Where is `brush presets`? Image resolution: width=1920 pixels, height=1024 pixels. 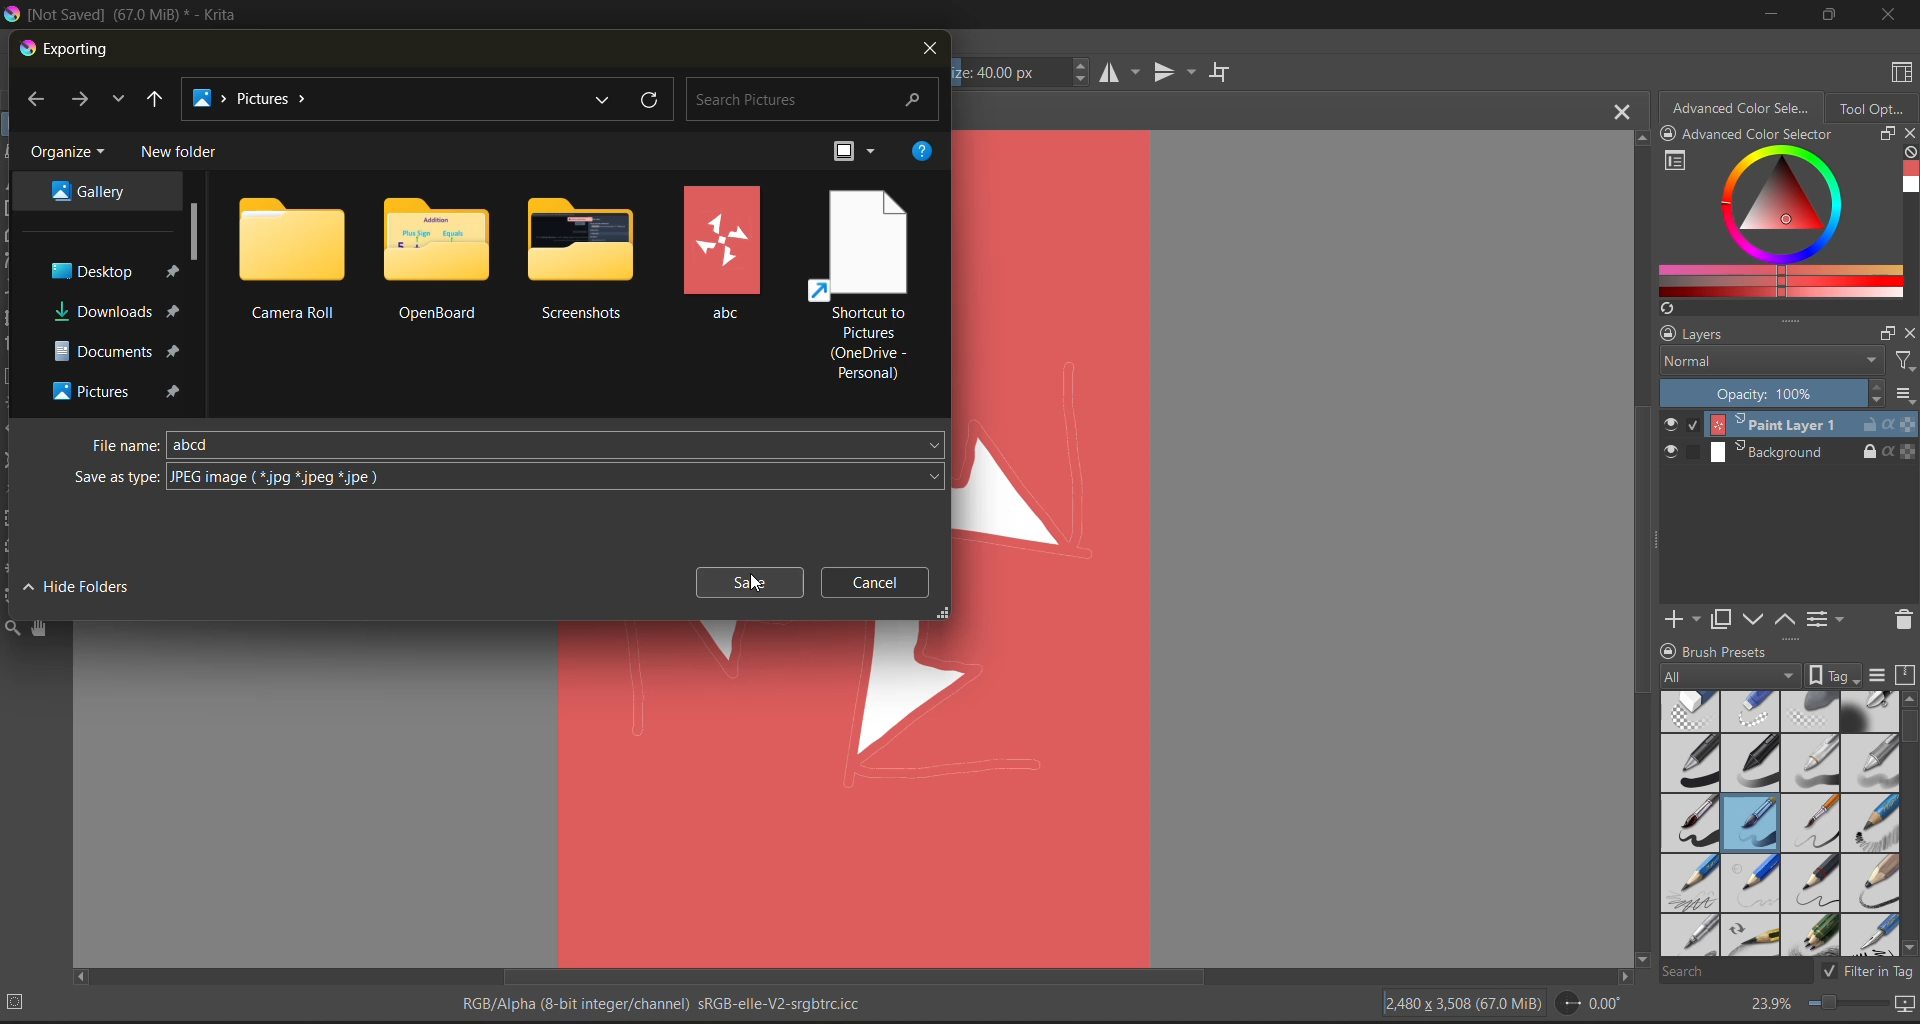 brush presets is located at coordinates (1782, 825).